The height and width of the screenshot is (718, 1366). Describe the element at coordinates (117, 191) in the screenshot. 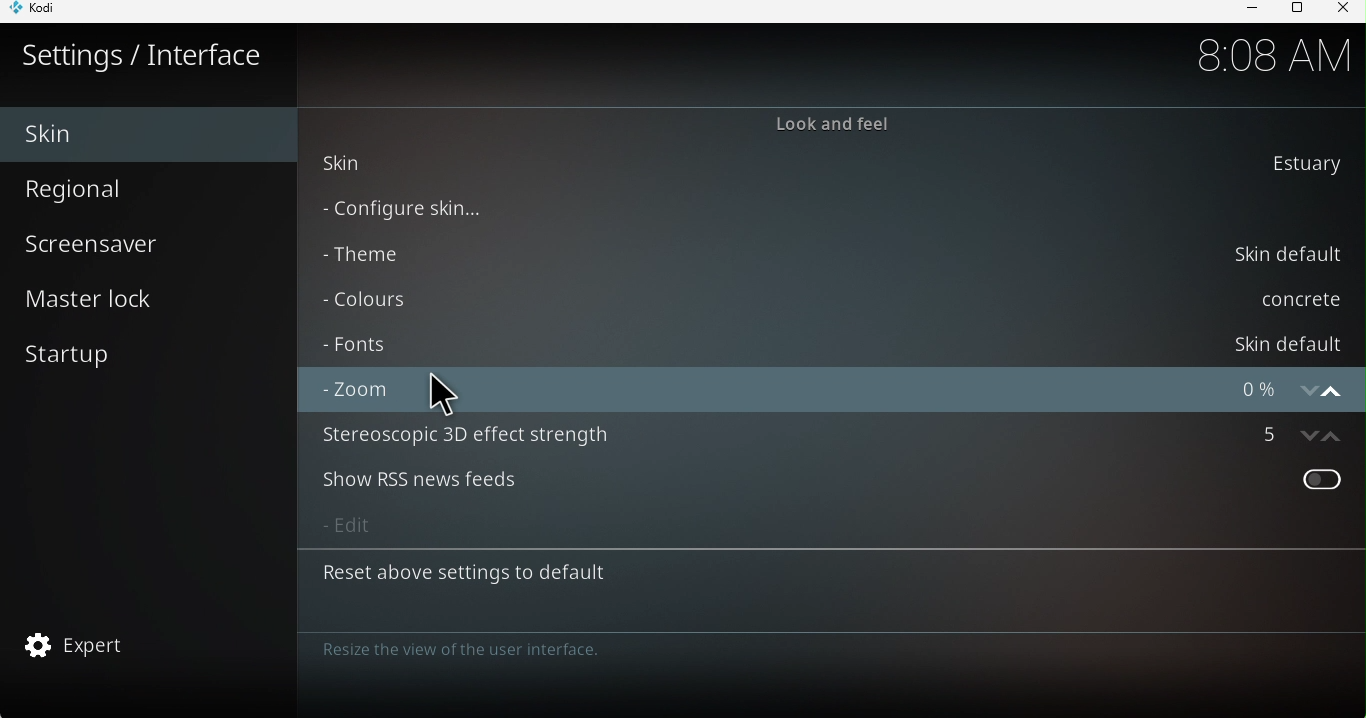

I see `Regional` at that location.